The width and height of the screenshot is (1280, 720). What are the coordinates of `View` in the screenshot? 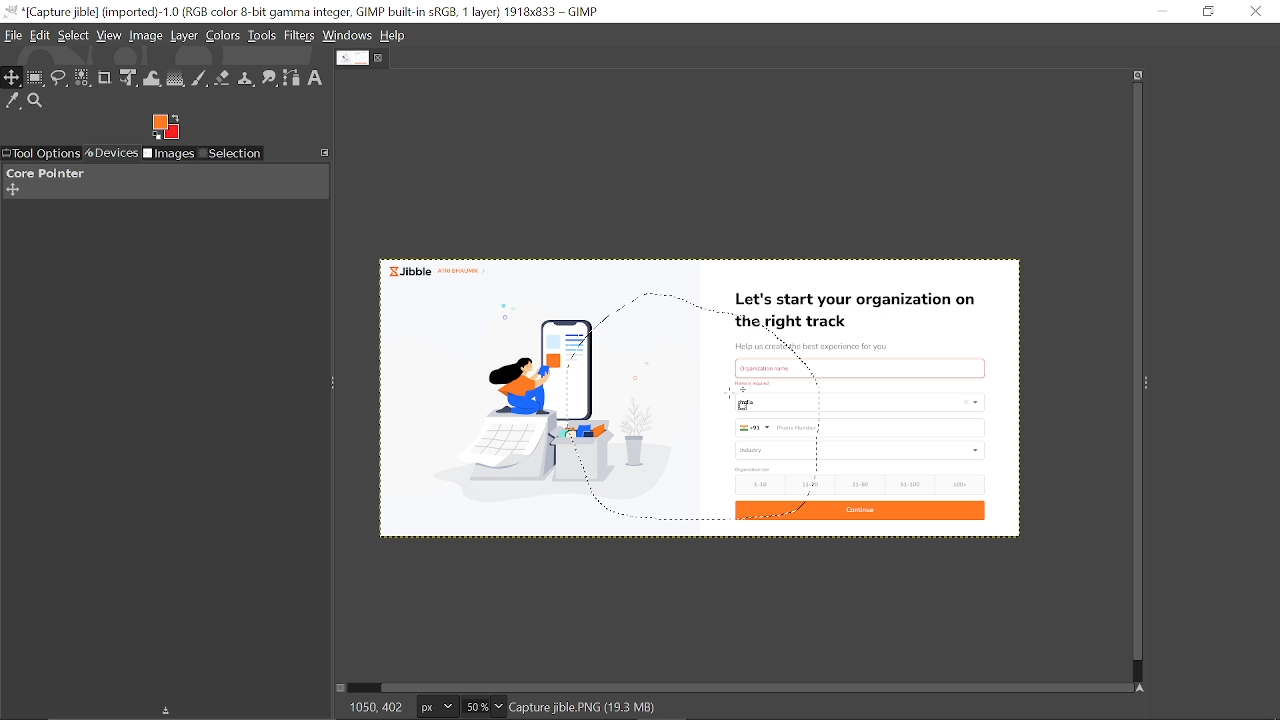 It's located at (109, 35).